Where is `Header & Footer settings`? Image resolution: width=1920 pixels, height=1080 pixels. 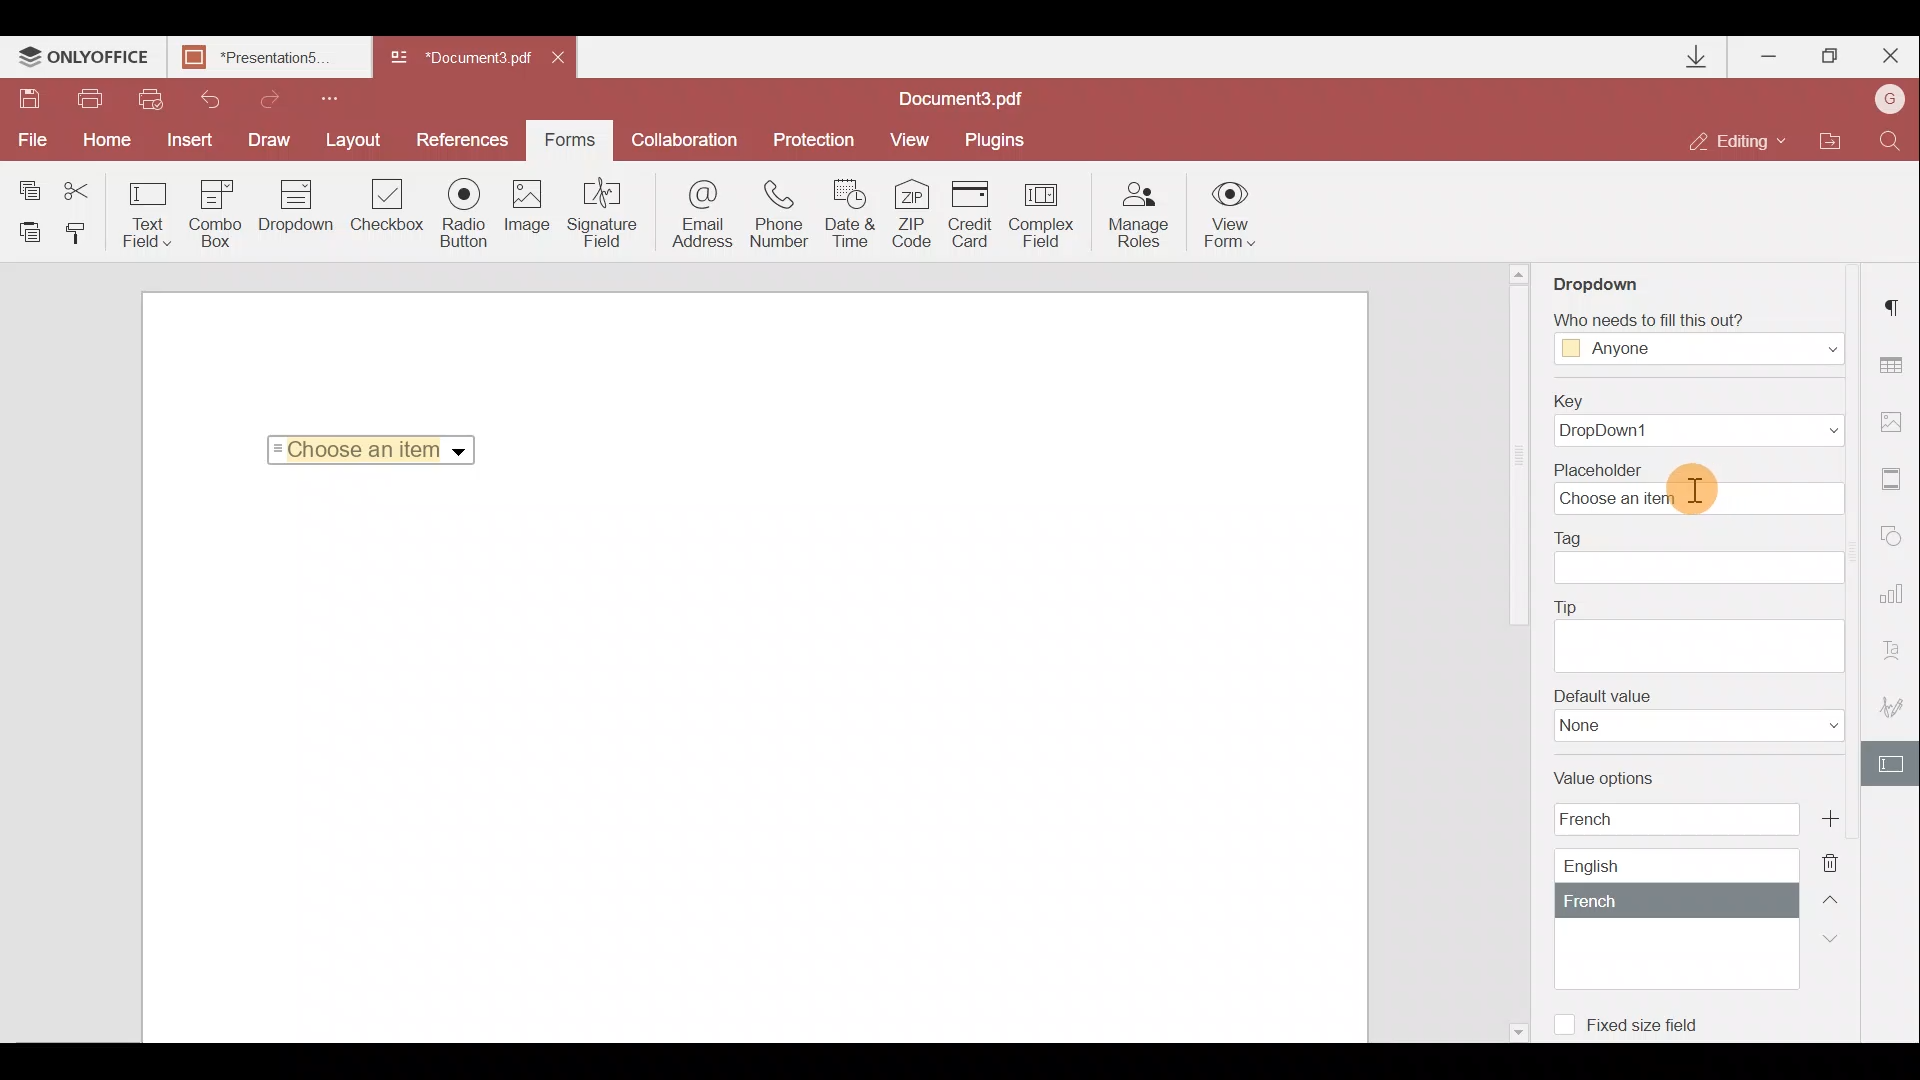
Header & Footer settings is located at coordinates (1896, 483).